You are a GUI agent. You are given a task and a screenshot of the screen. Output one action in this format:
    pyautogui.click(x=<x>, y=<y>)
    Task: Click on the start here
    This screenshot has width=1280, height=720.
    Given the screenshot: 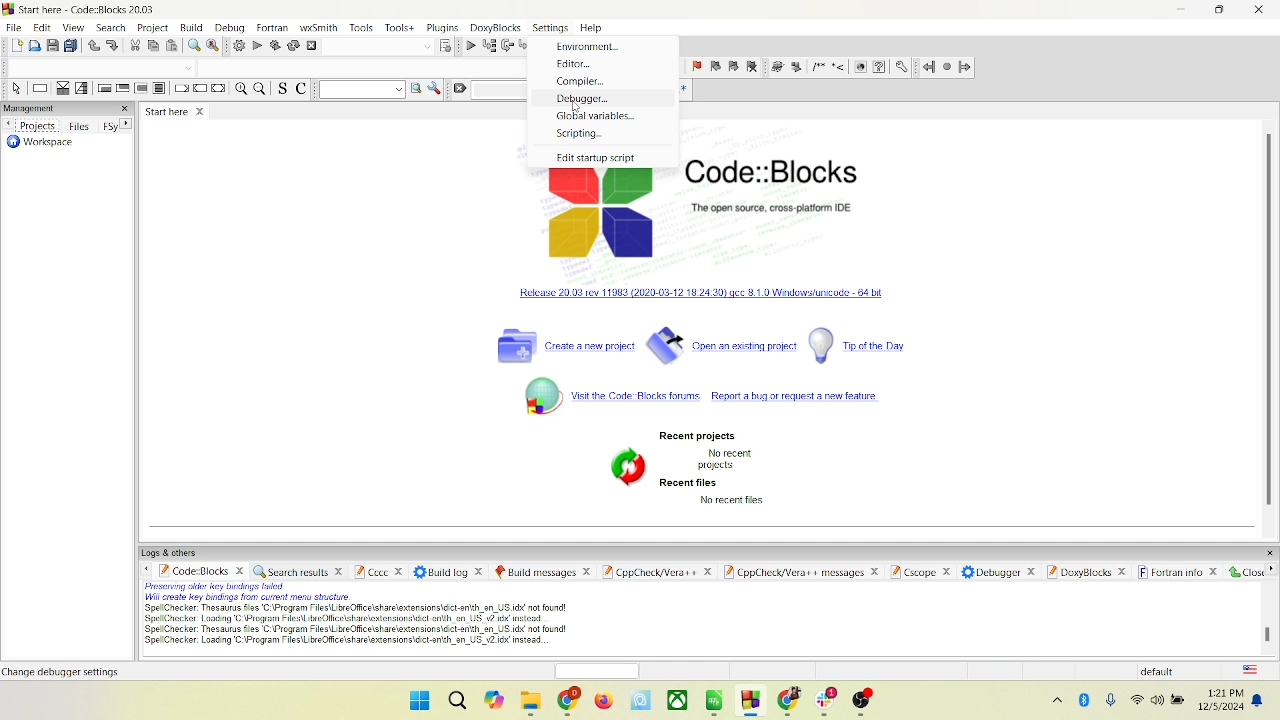 What is the action you would take?
    pyautogui.click(x=177, y=111)
    